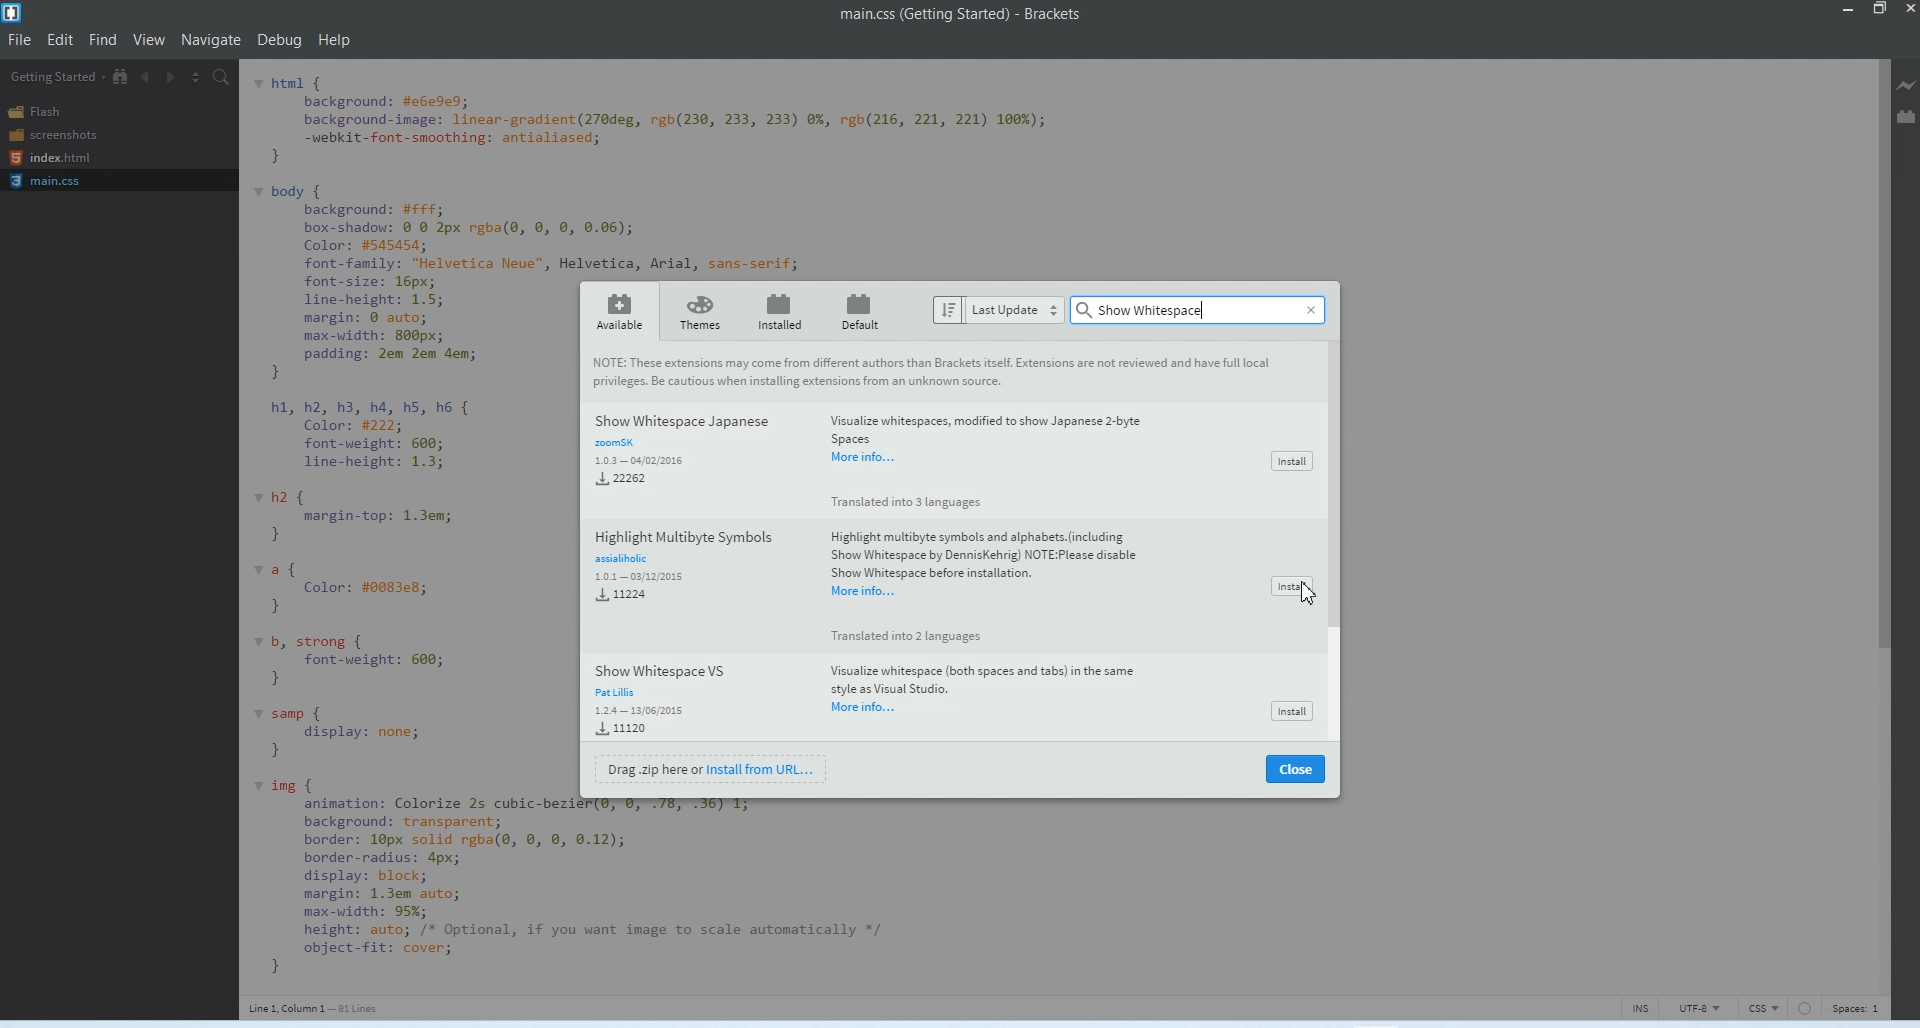  What do you see at coordinates (1296, 769) in the screenshot?
I see `Close` at bounding box center [1296, 769].